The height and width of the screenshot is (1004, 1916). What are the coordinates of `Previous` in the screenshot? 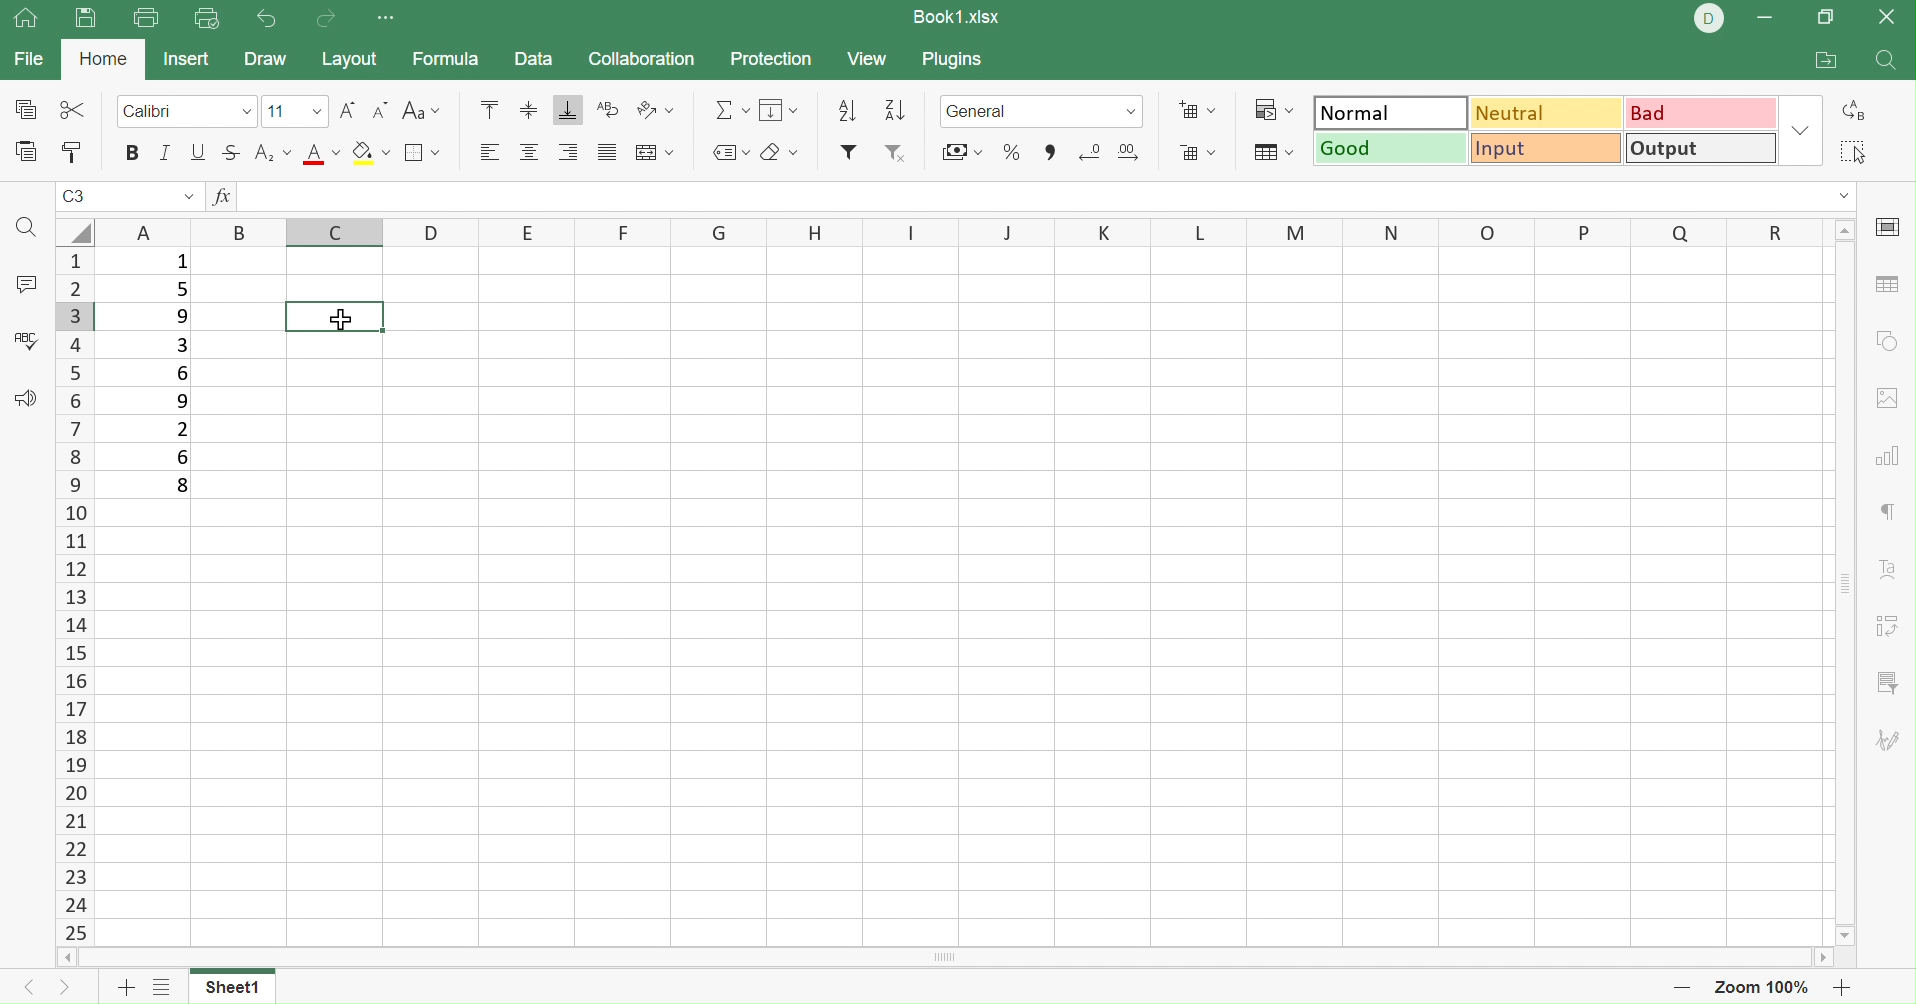 It's located at (22, 992).